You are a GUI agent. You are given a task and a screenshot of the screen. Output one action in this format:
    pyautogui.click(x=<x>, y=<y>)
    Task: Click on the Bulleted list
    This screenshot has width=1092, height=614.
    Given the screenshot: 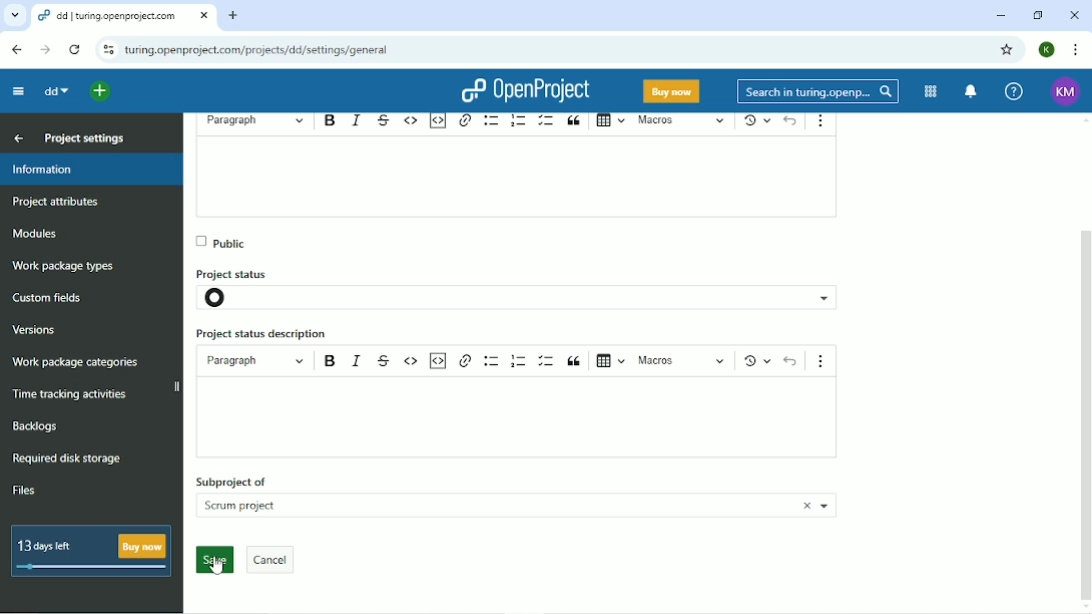 What is the action you would take?
    pyautogui.click(x=492, y=122)
    